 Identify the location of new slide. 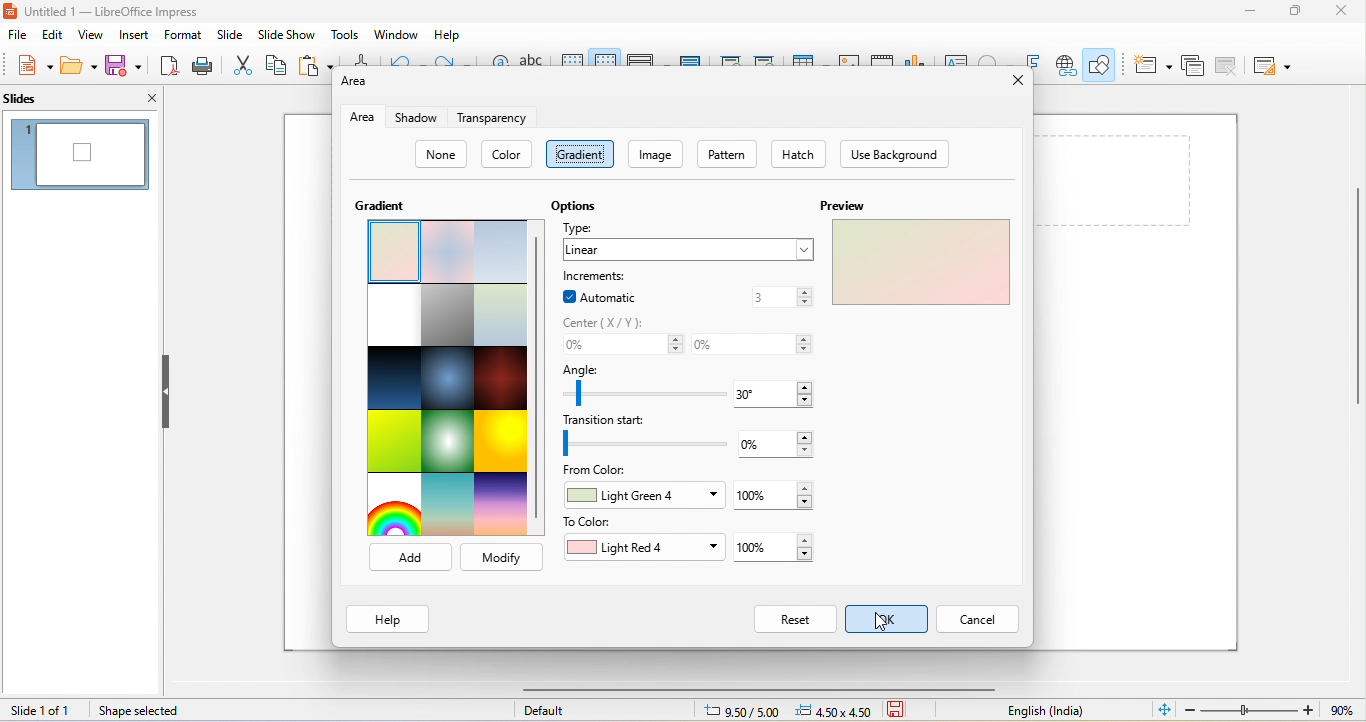
(1152, 65).